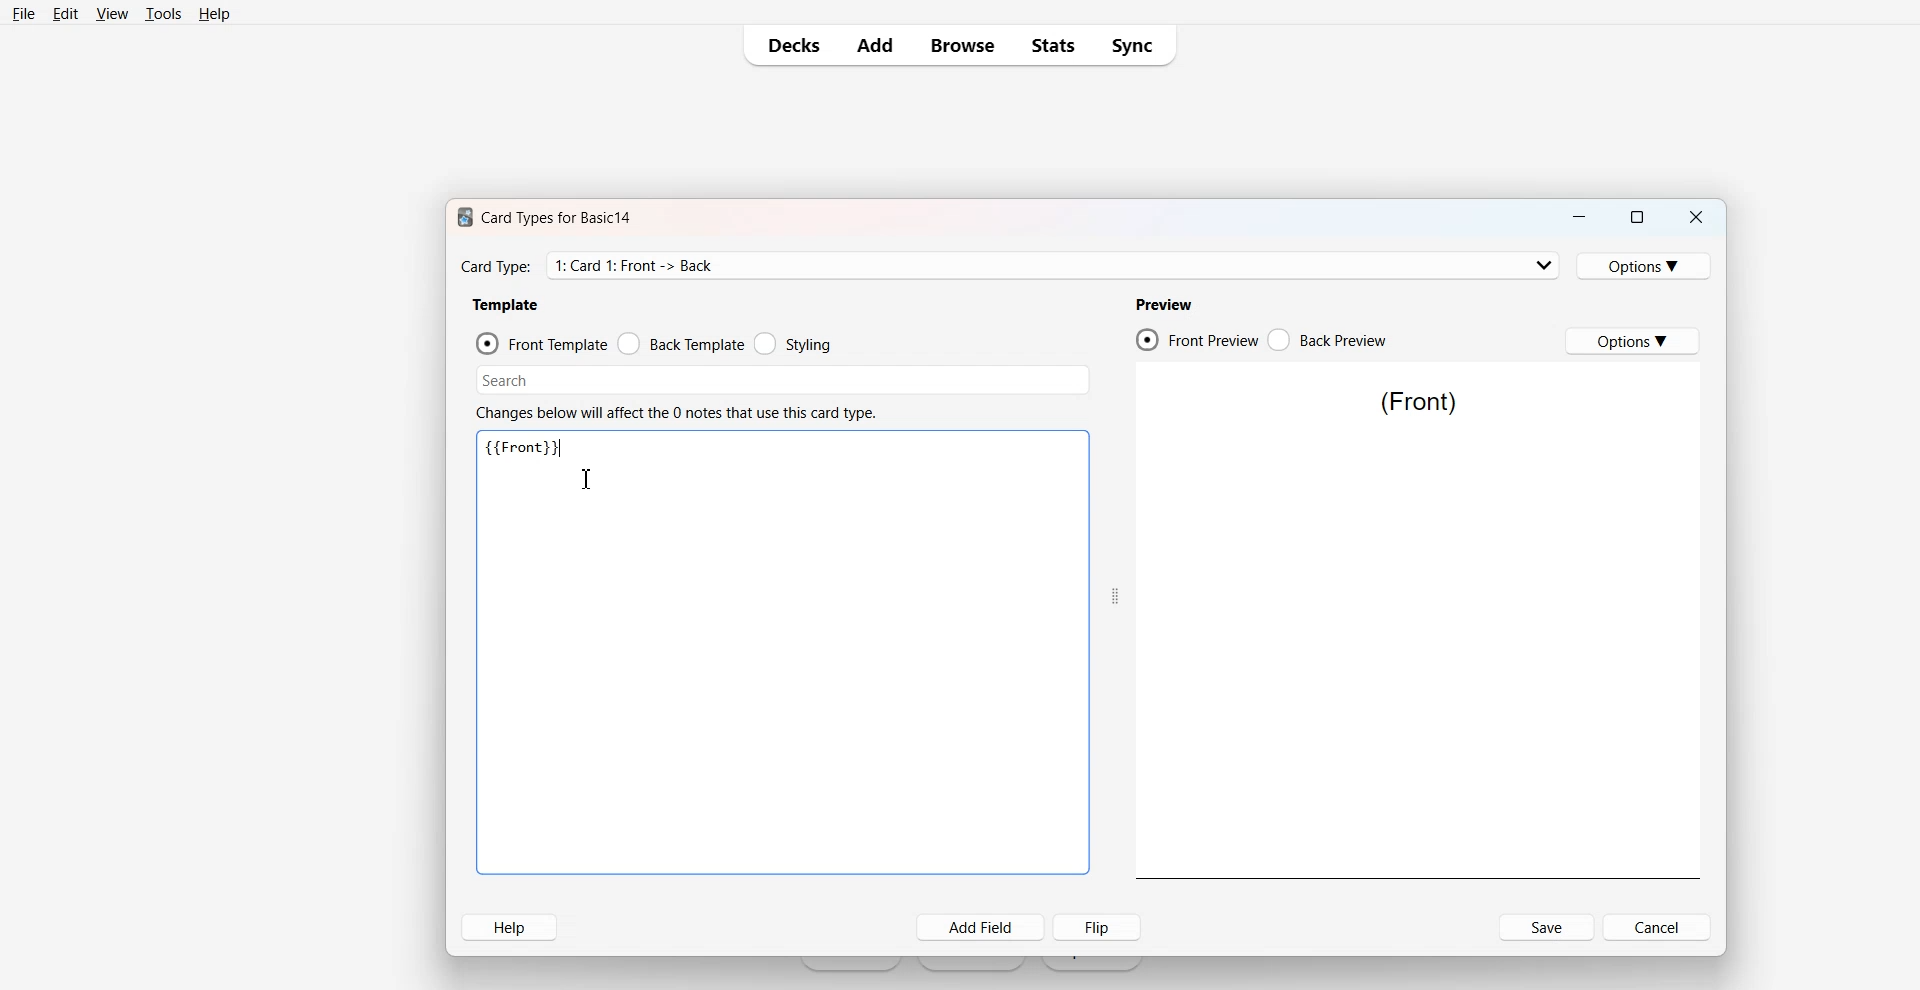  I want to click on Search Bar, so click(783, 380).